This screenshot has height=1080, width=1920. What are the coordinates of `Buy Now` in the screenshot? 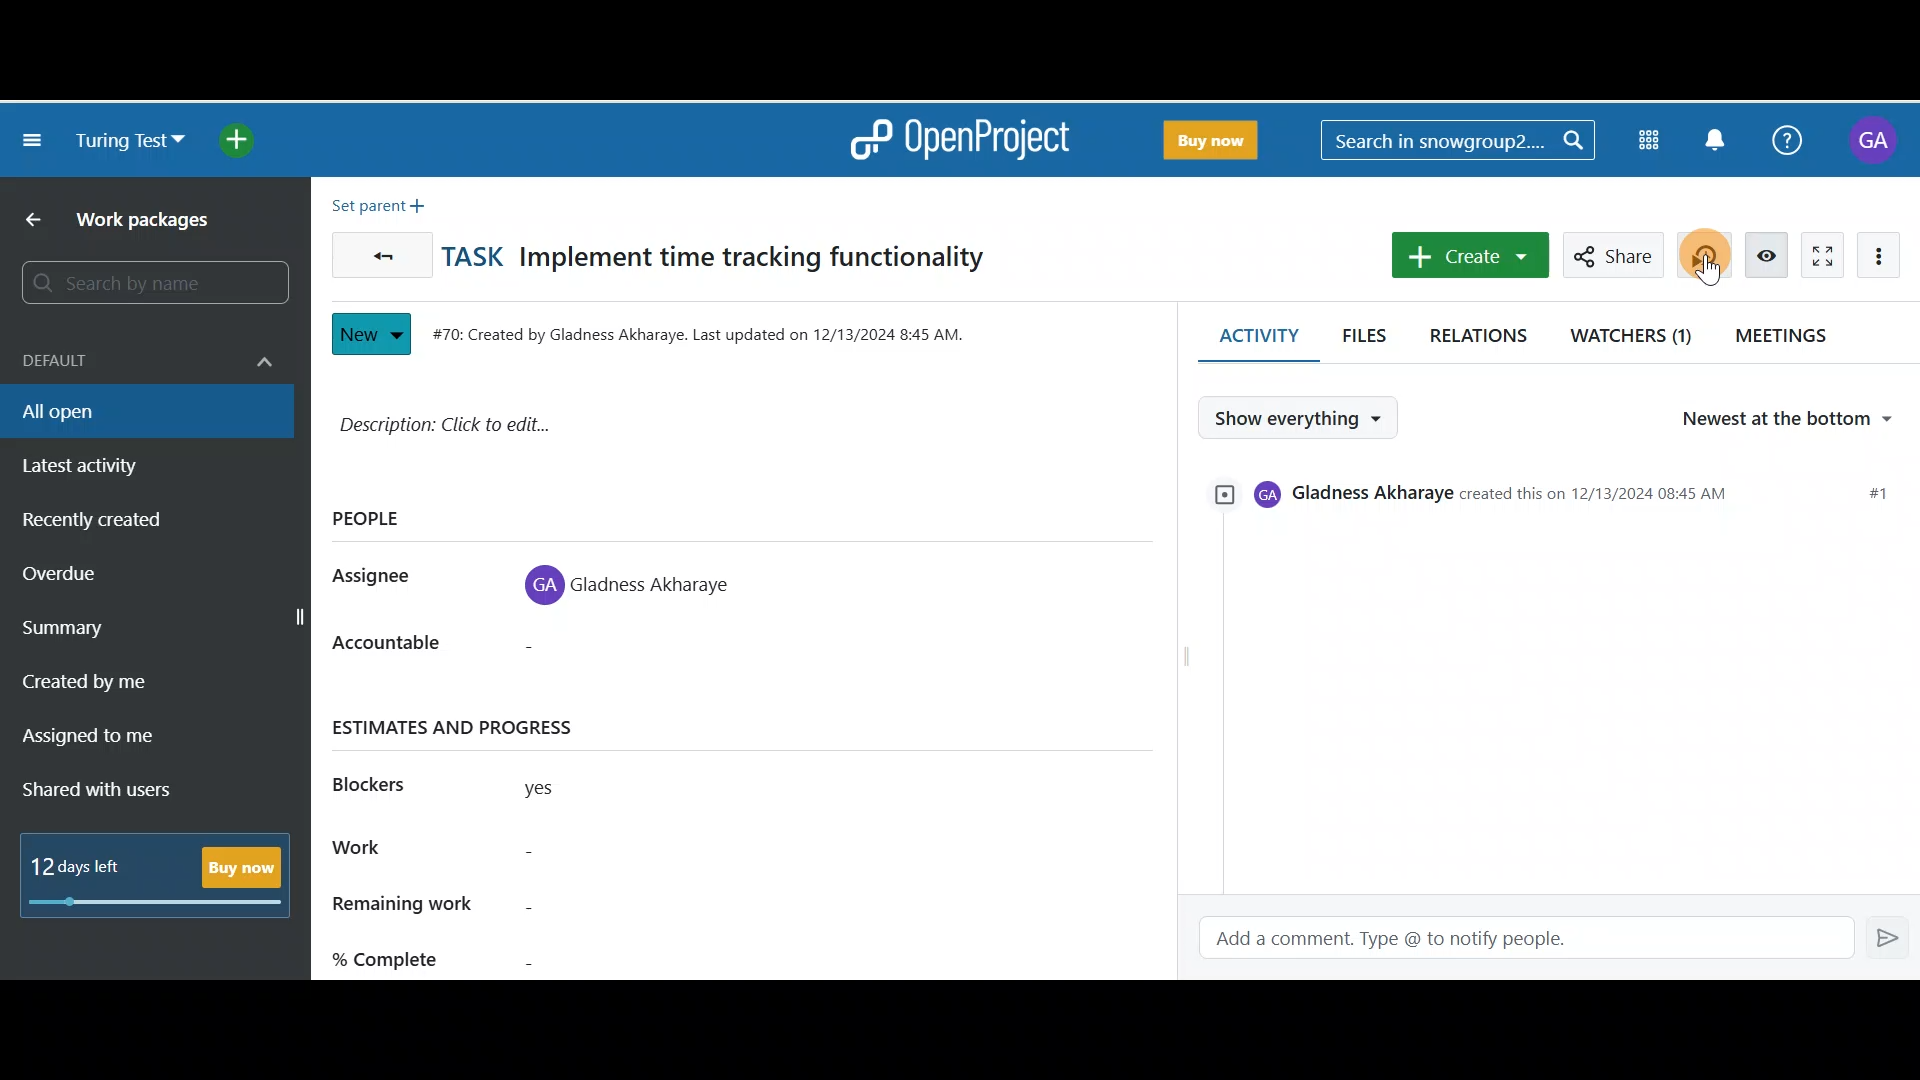 It's located at (1207, 136).